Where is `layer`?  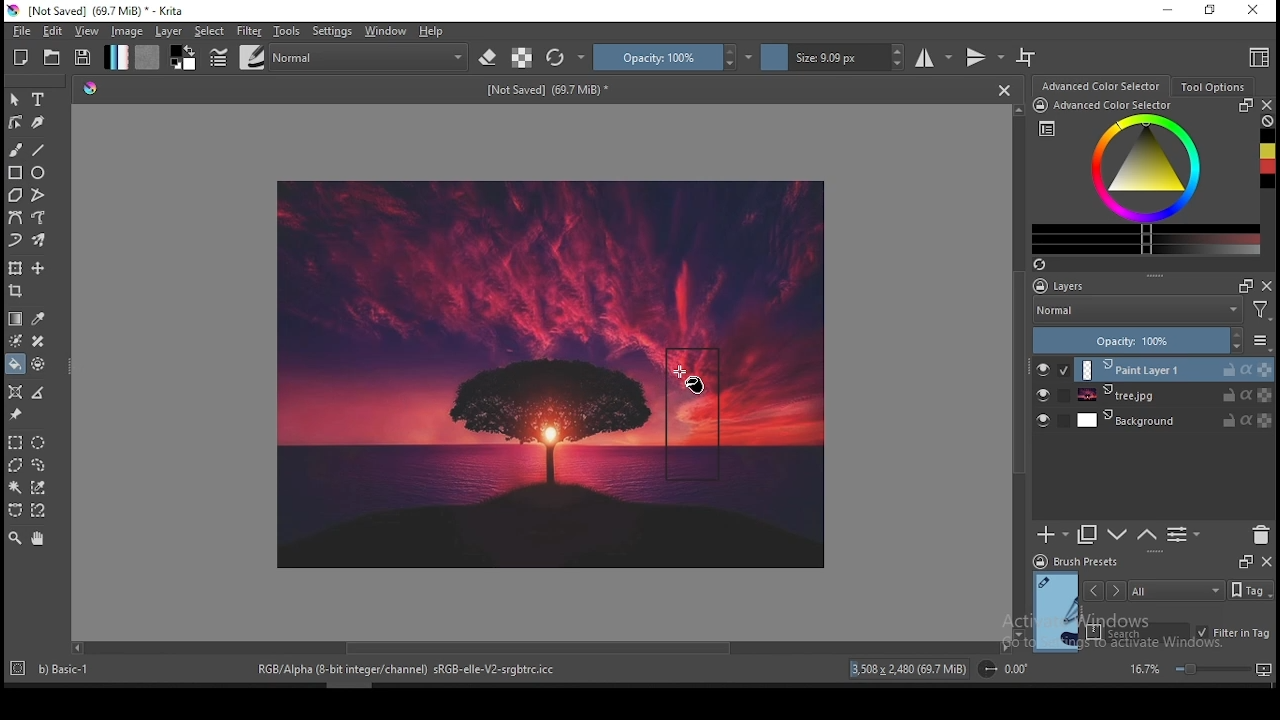 layer is located at coordinates (1174, 369).